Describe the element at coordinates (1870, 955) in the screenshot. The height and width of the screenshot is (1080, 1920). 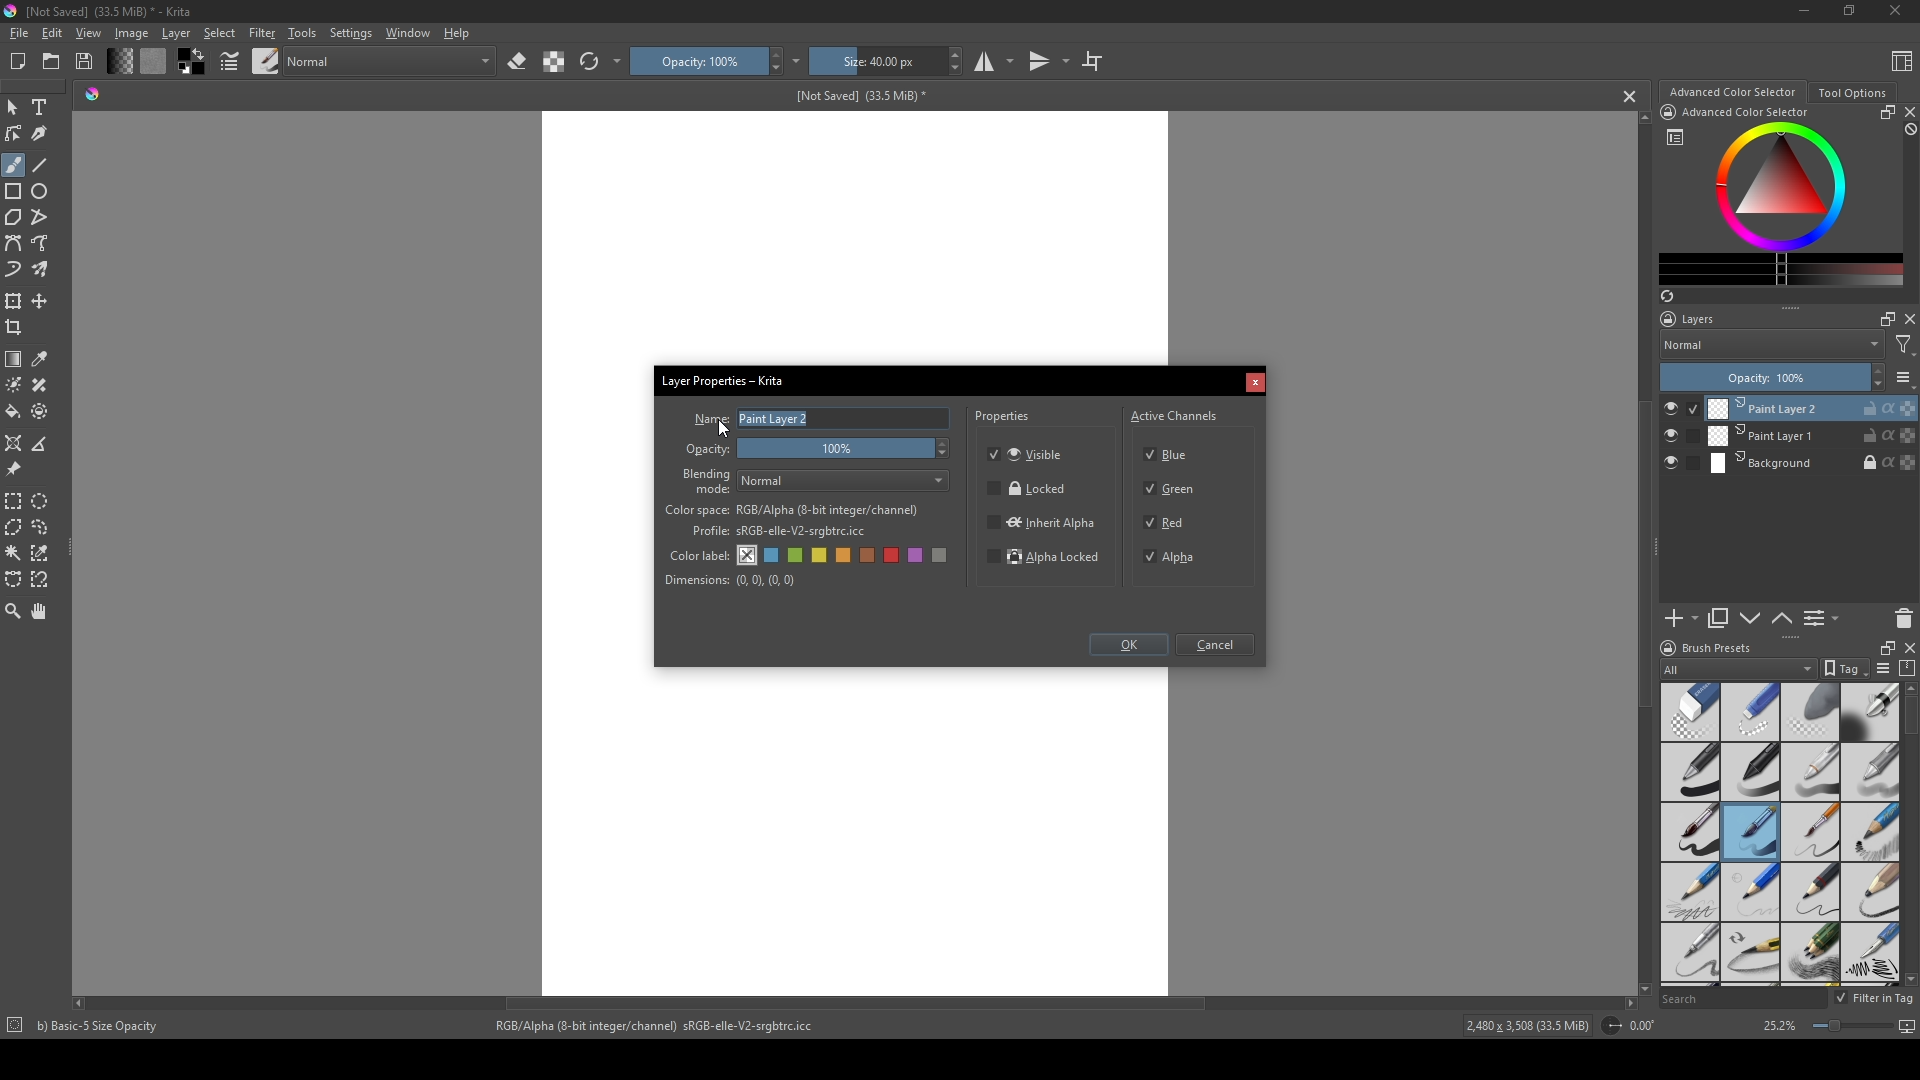
I see `calligraphy pen` at that location.